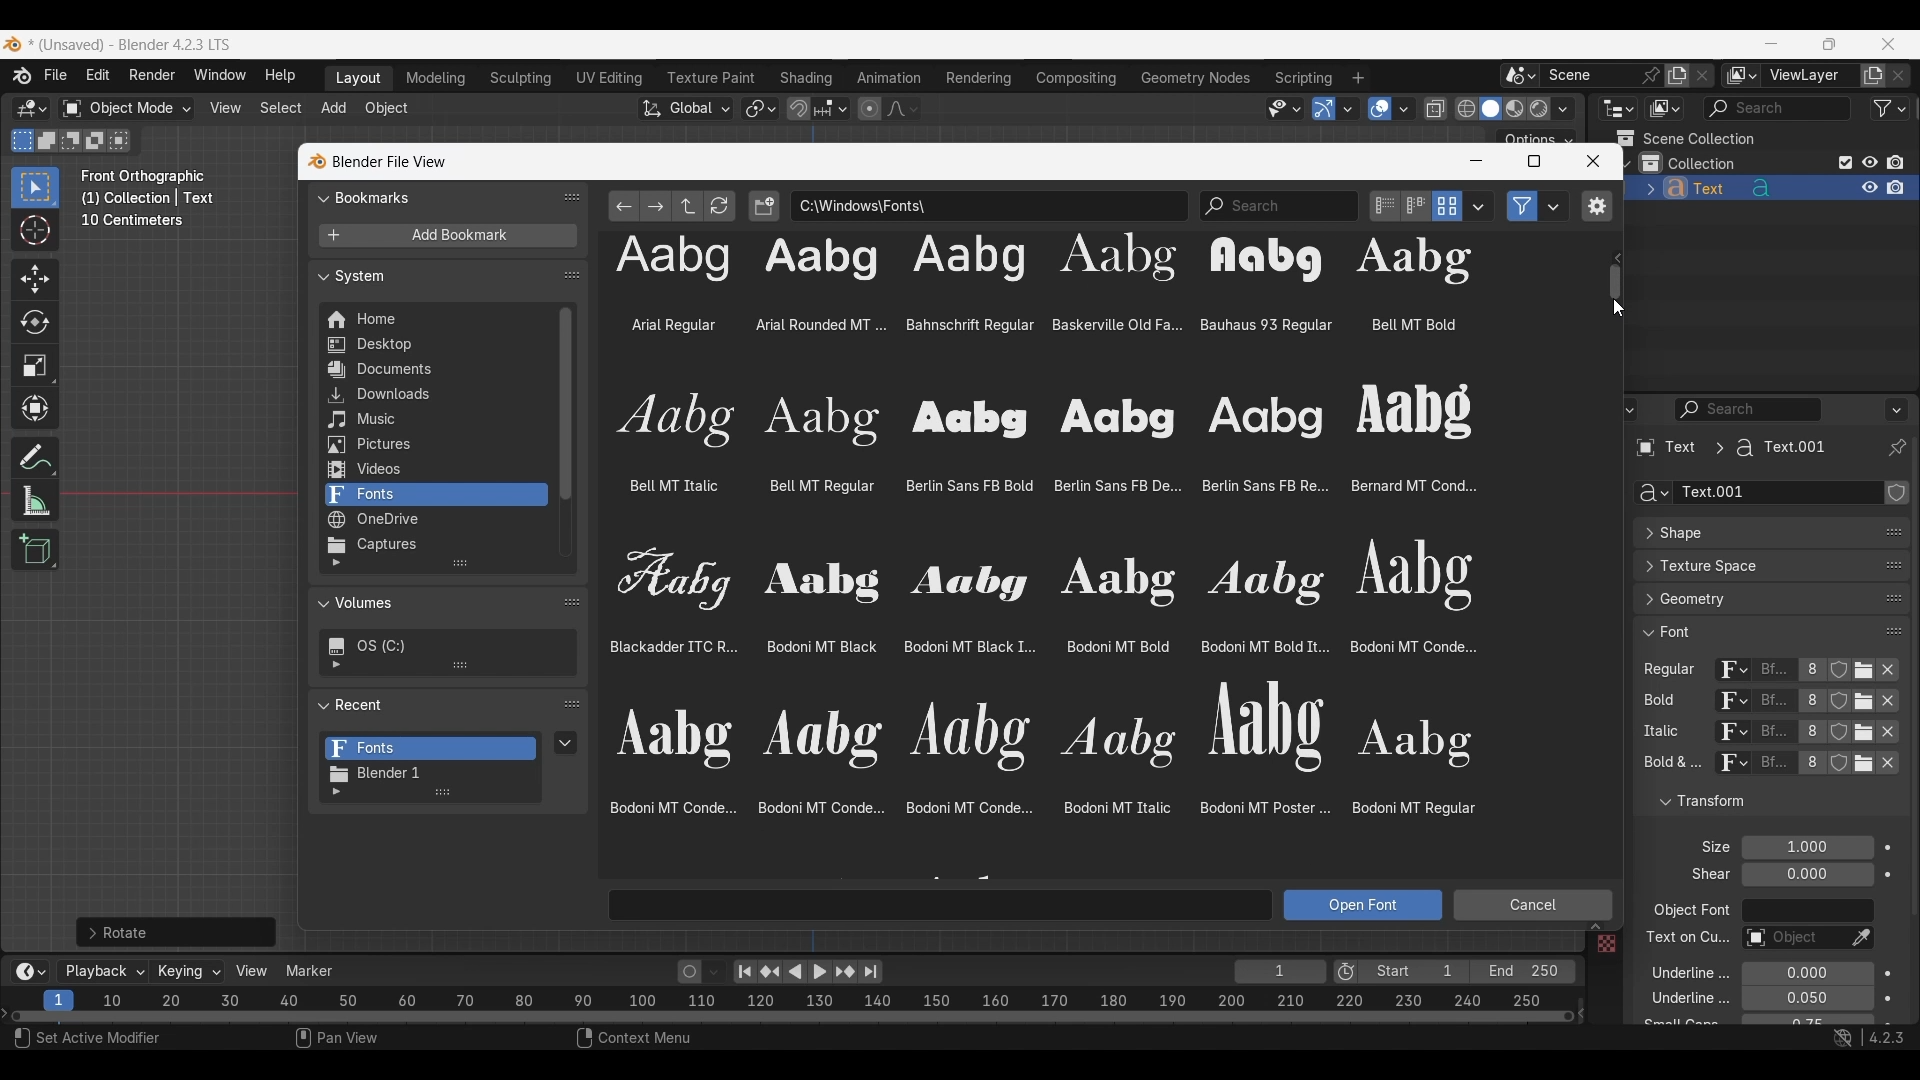 Image resolution: width=1920 pixels, height=1080 pixels. What do you see at coordinates (35, 232) in the screenshot?
I see `Cursor` at bounding box center [35, 232].